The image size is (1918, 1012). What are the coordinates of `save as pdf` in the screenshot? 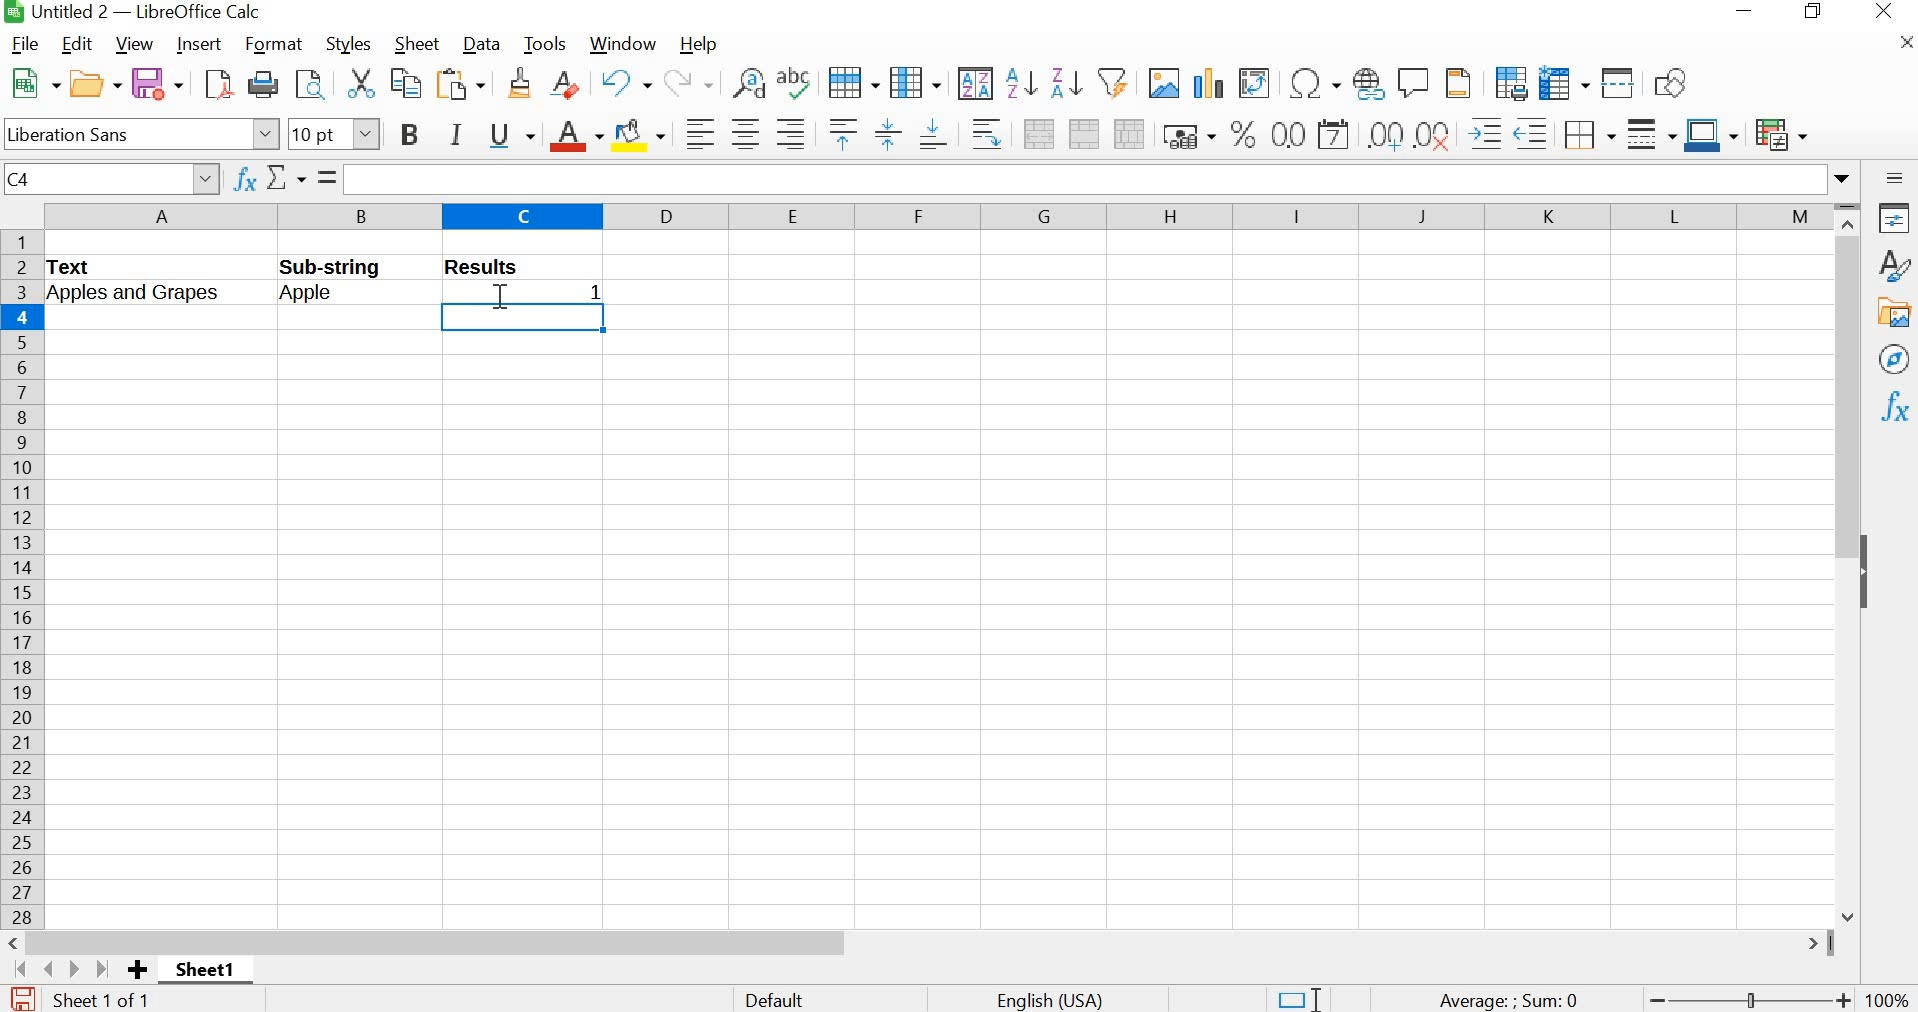 It's located at (214, 84).